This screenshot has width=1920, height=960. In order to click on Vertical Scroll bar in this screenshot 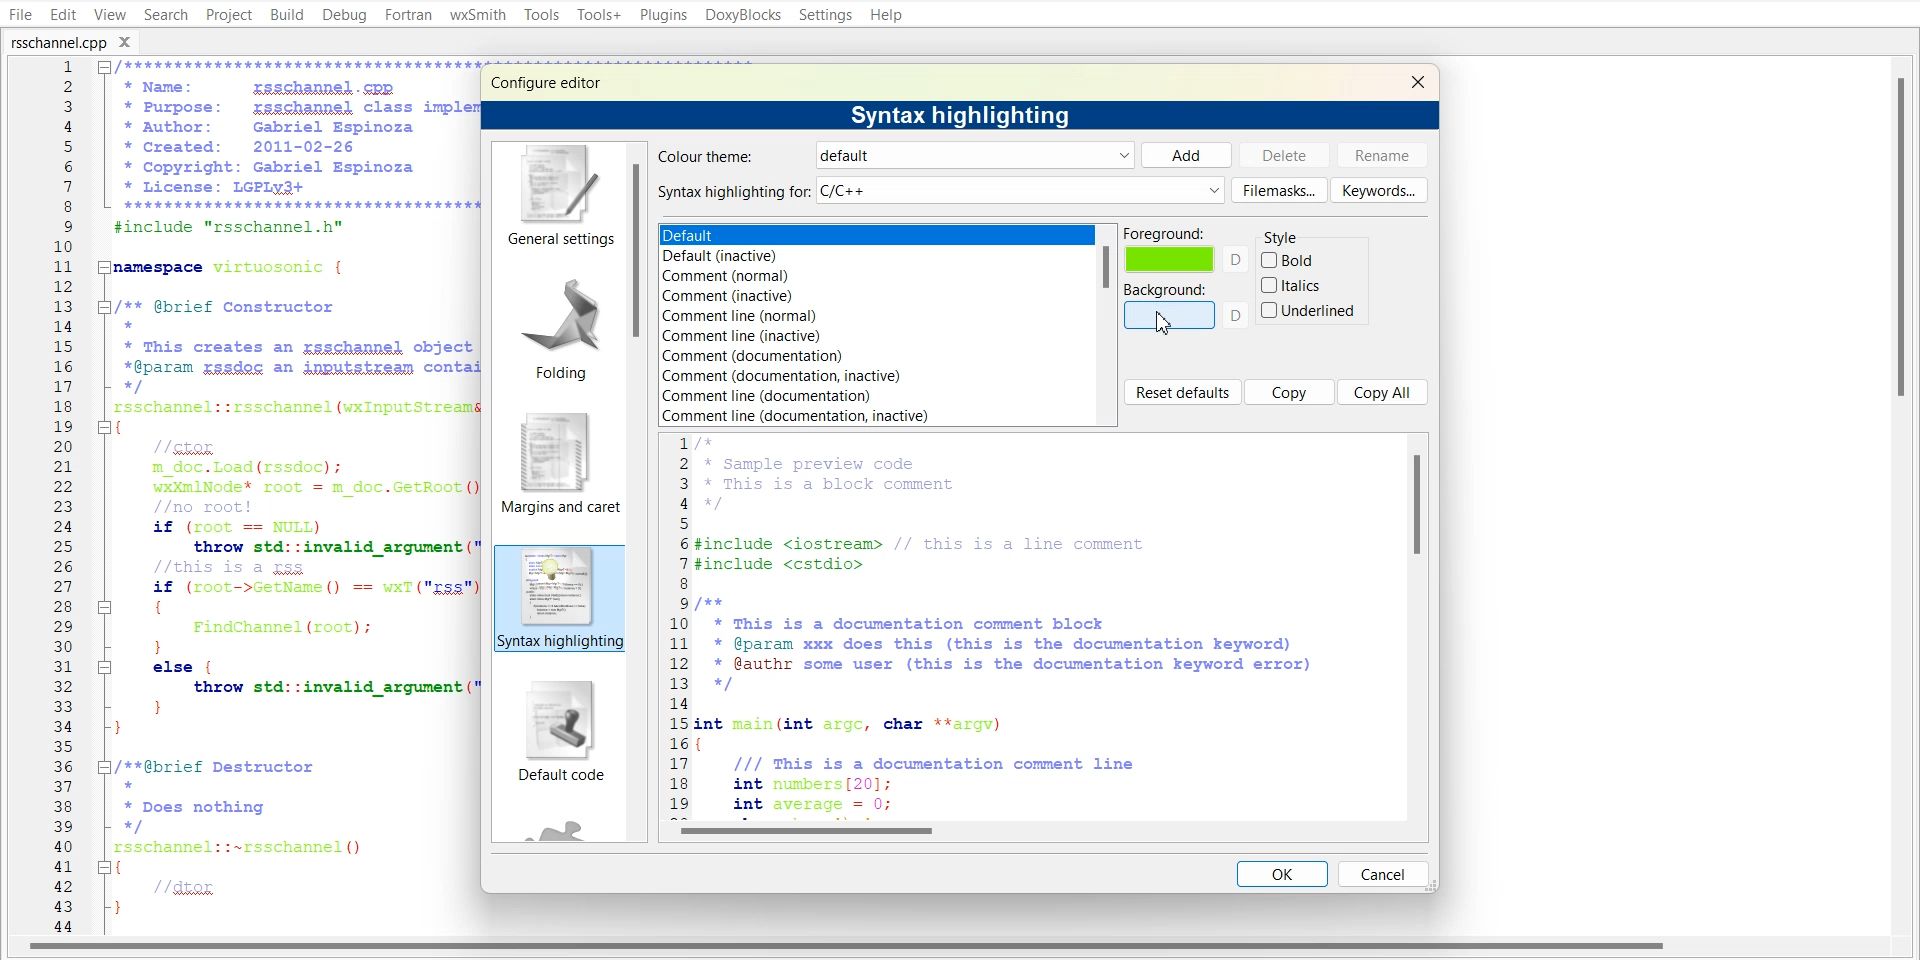, I will do `click(1908, 496)`.